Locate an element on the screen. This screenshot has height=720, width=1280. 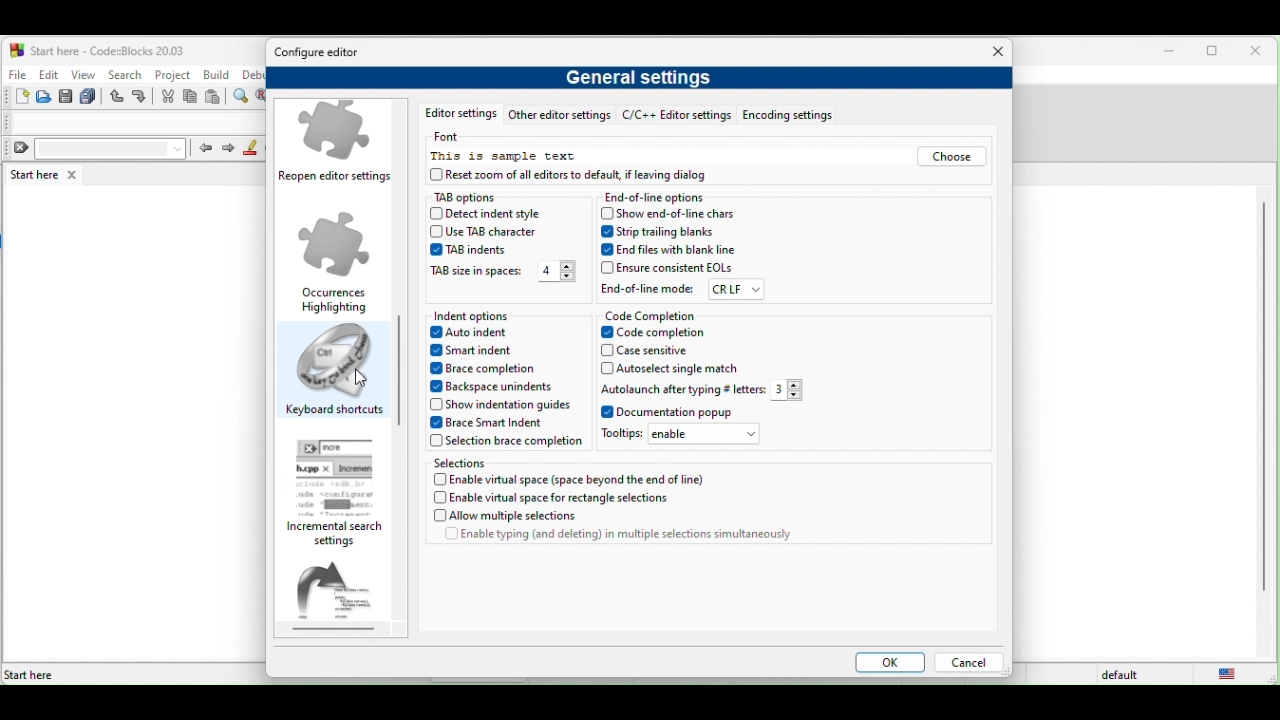
3 is located at coordinates (793, 390).